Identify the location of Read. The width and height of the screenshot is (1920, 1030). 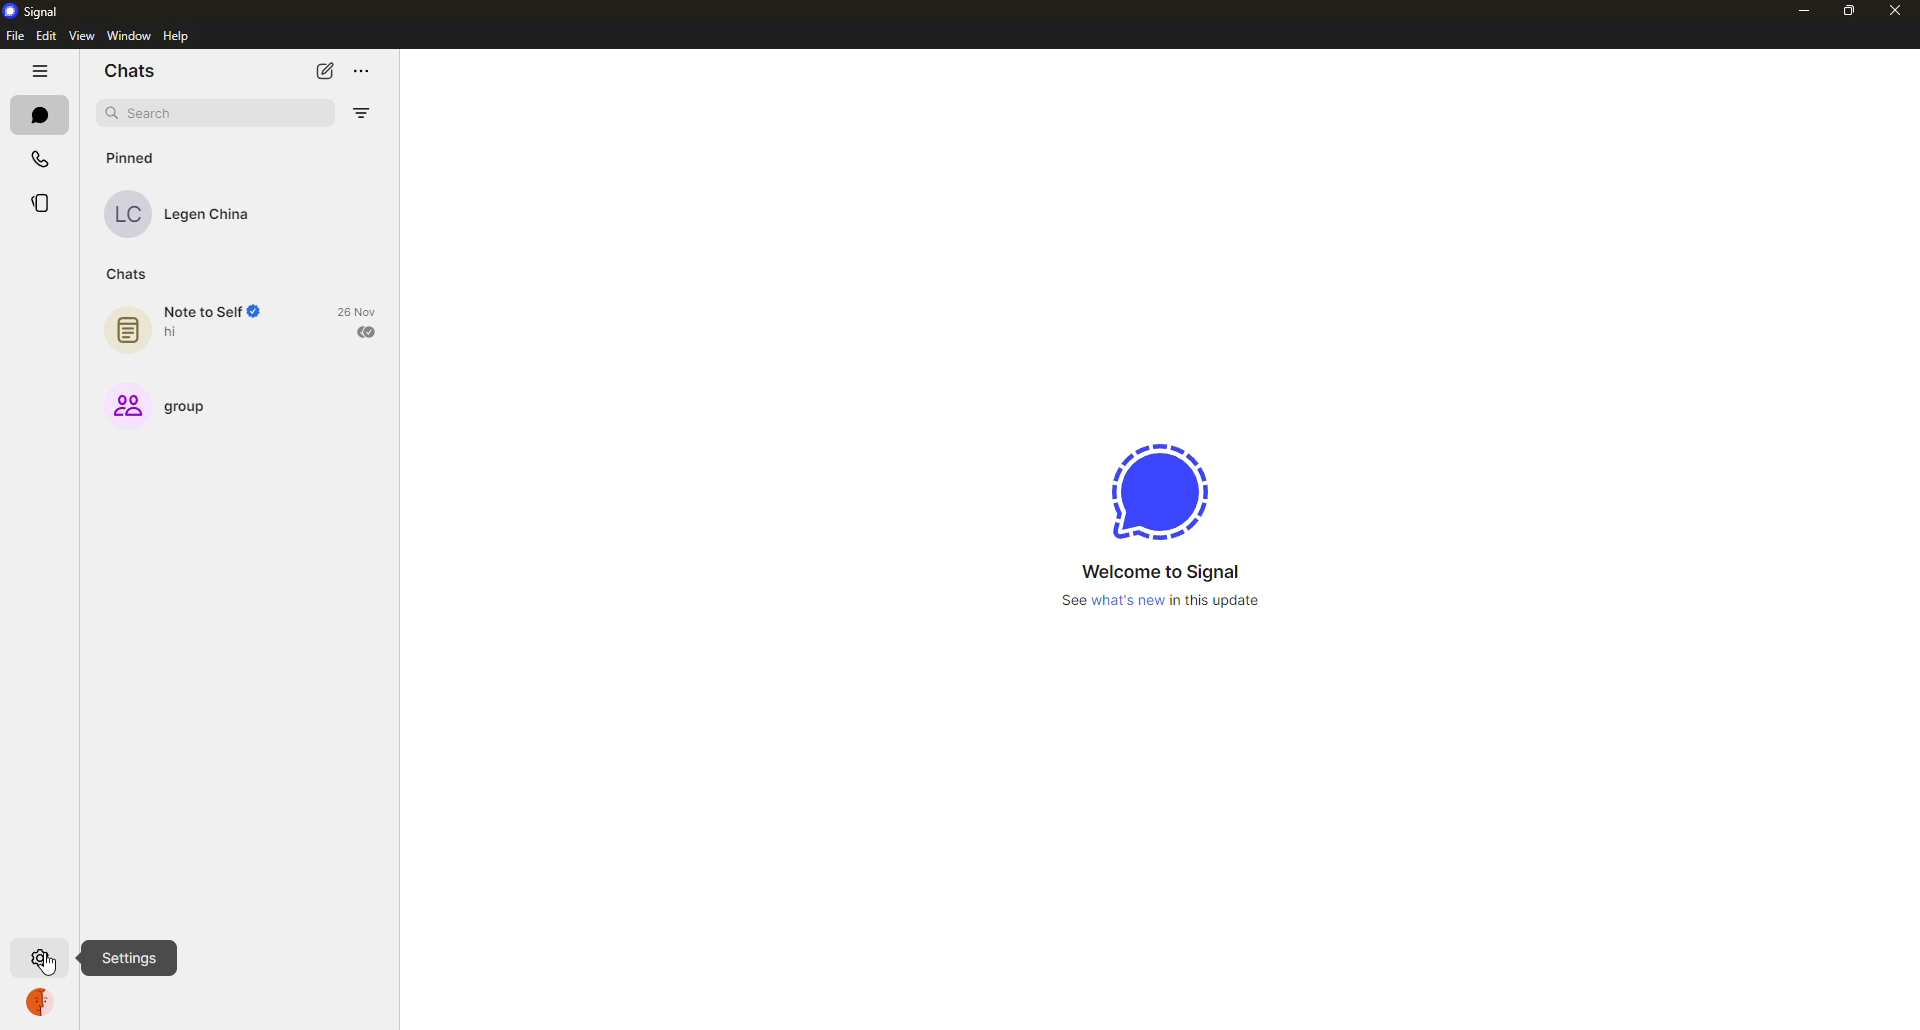
(369, 333).